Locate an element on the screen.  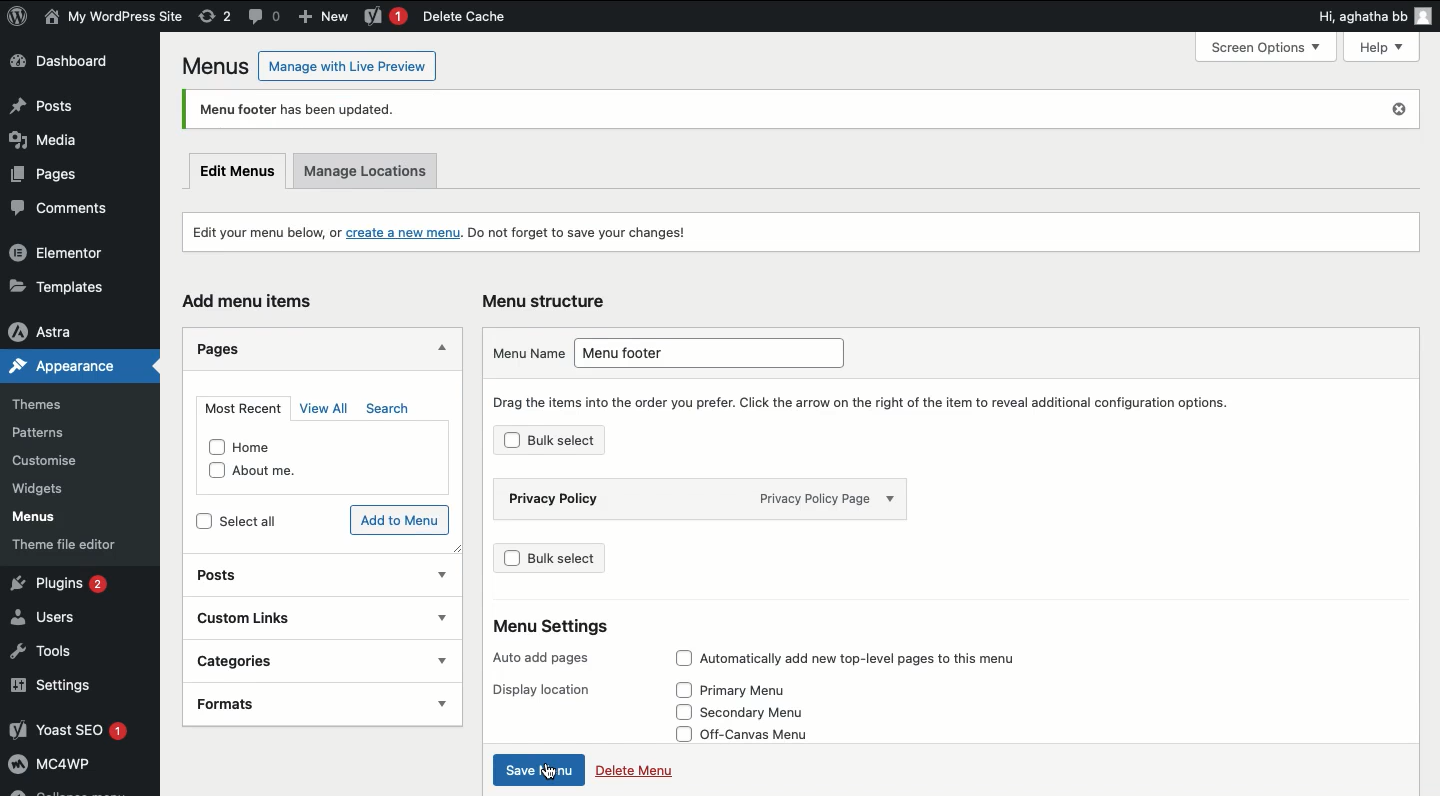
Delete cache is located at coordinates (463, 17).